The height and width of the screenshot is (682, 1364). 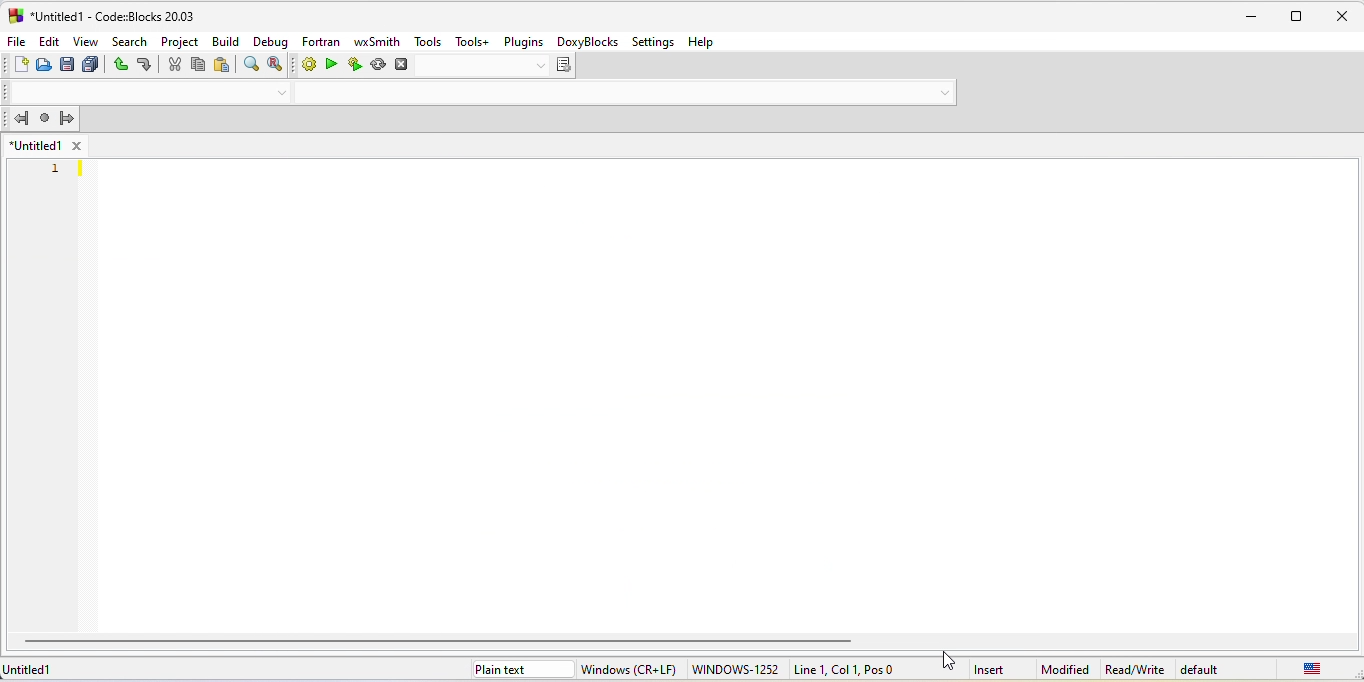 I want to click on minimize, so click(x=1256, y=16).